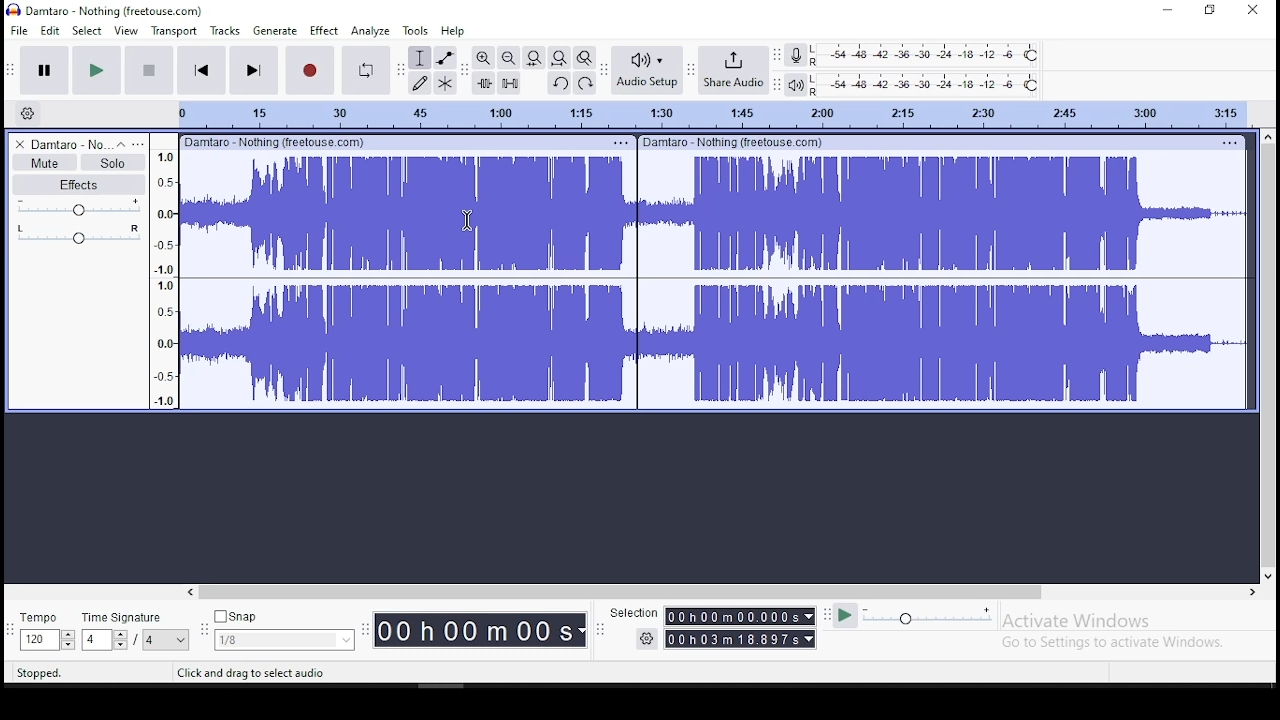  I want to click on mute, so click(43, 162).